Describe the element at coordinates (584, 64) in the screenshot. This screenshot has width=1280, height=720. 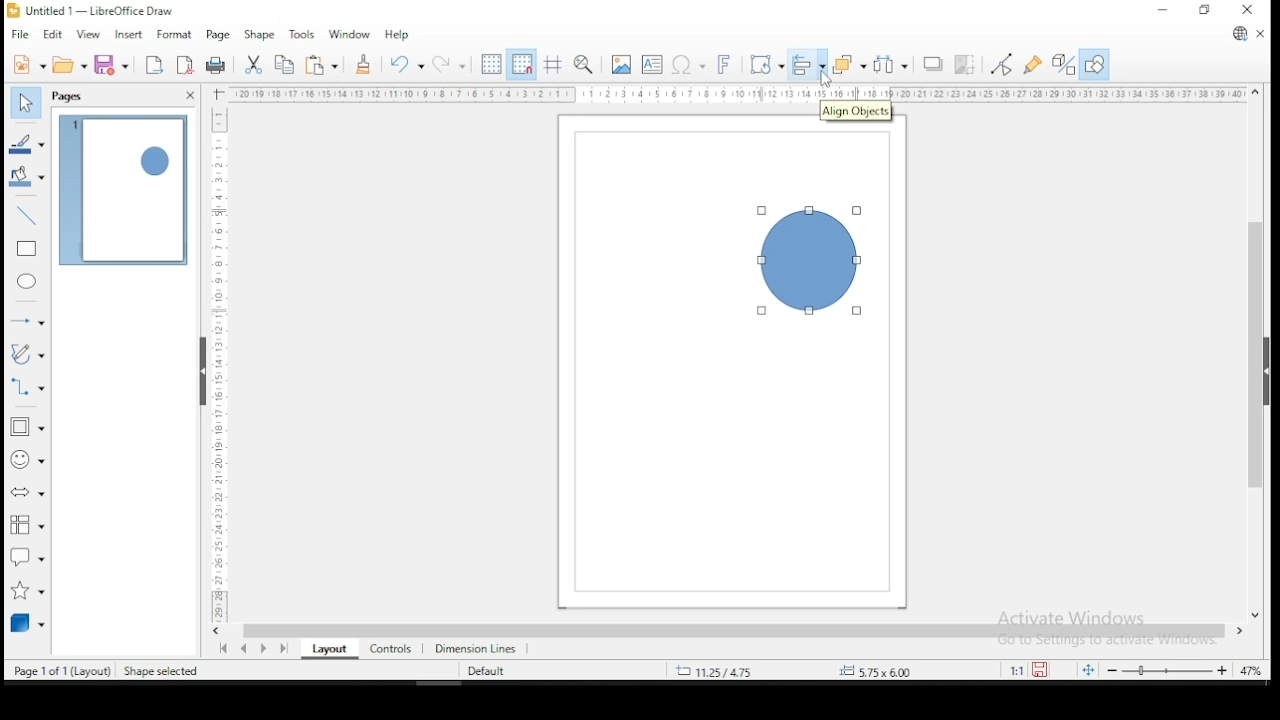
I see `zoom and pan` at that location.